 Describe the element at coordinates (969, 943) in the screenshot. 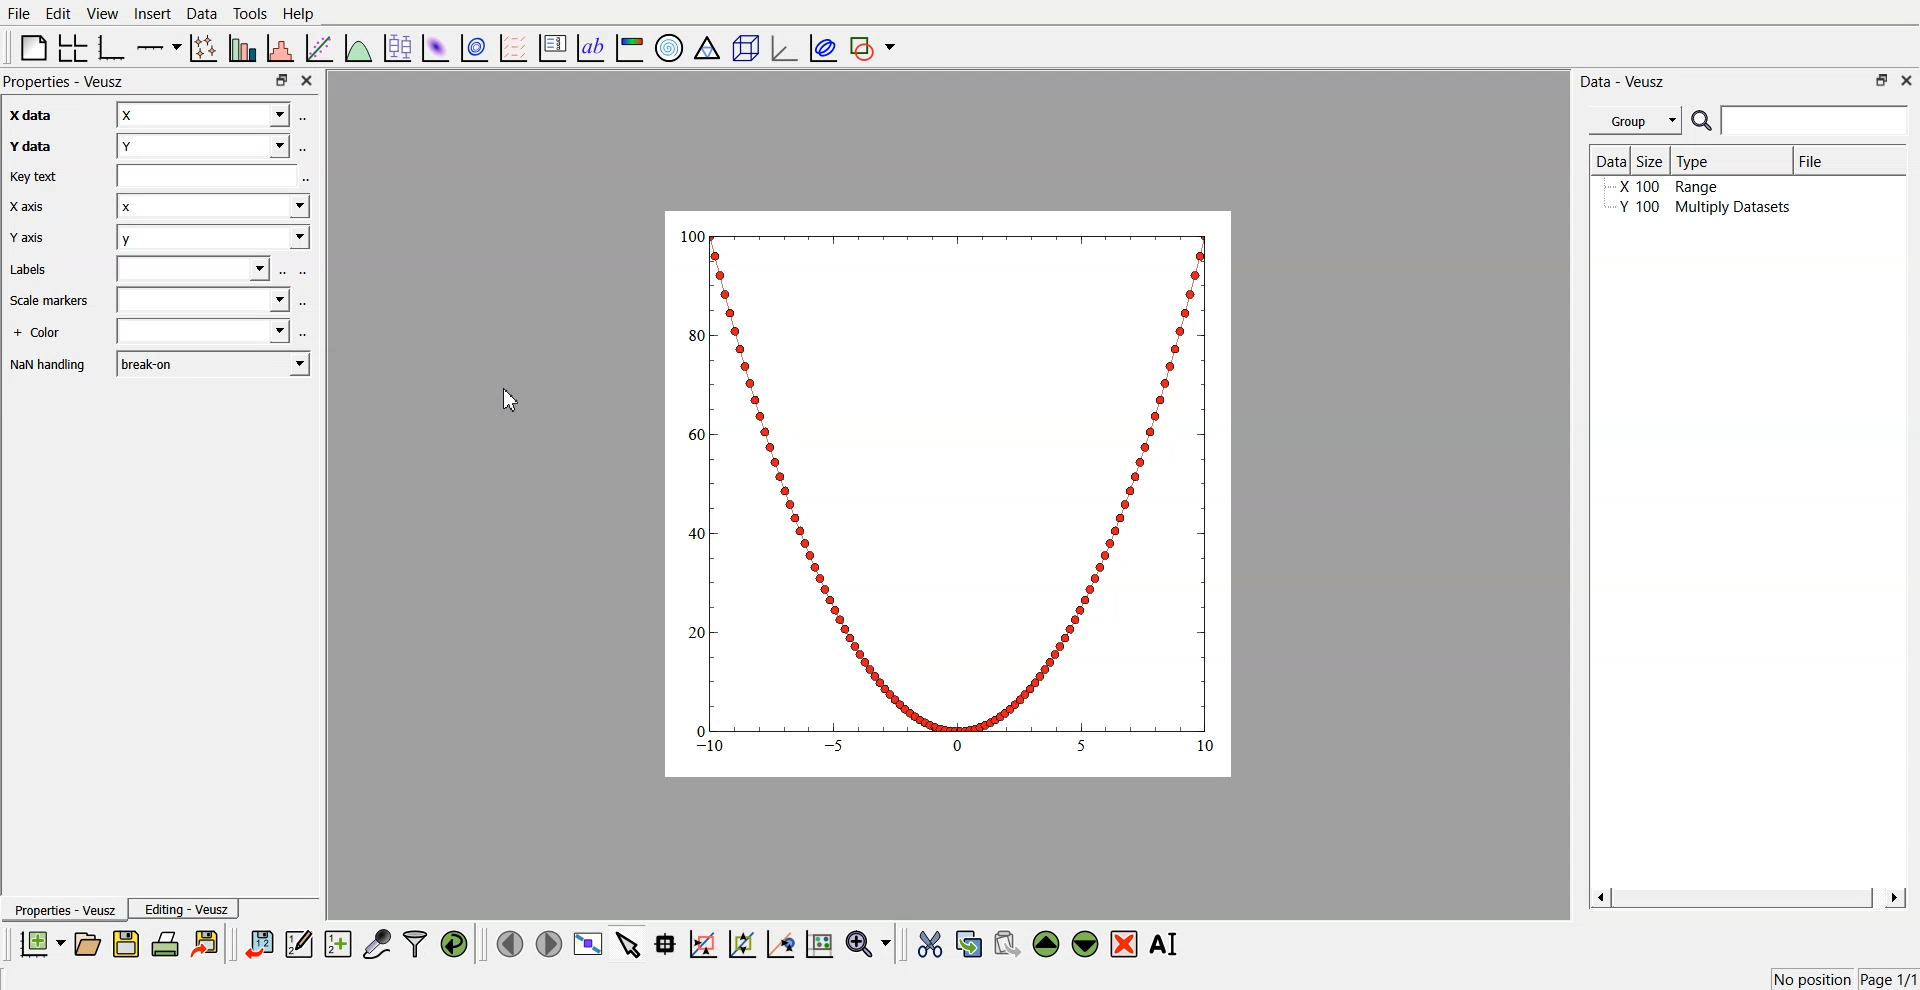

I see `copy the selected widgets` at that location.